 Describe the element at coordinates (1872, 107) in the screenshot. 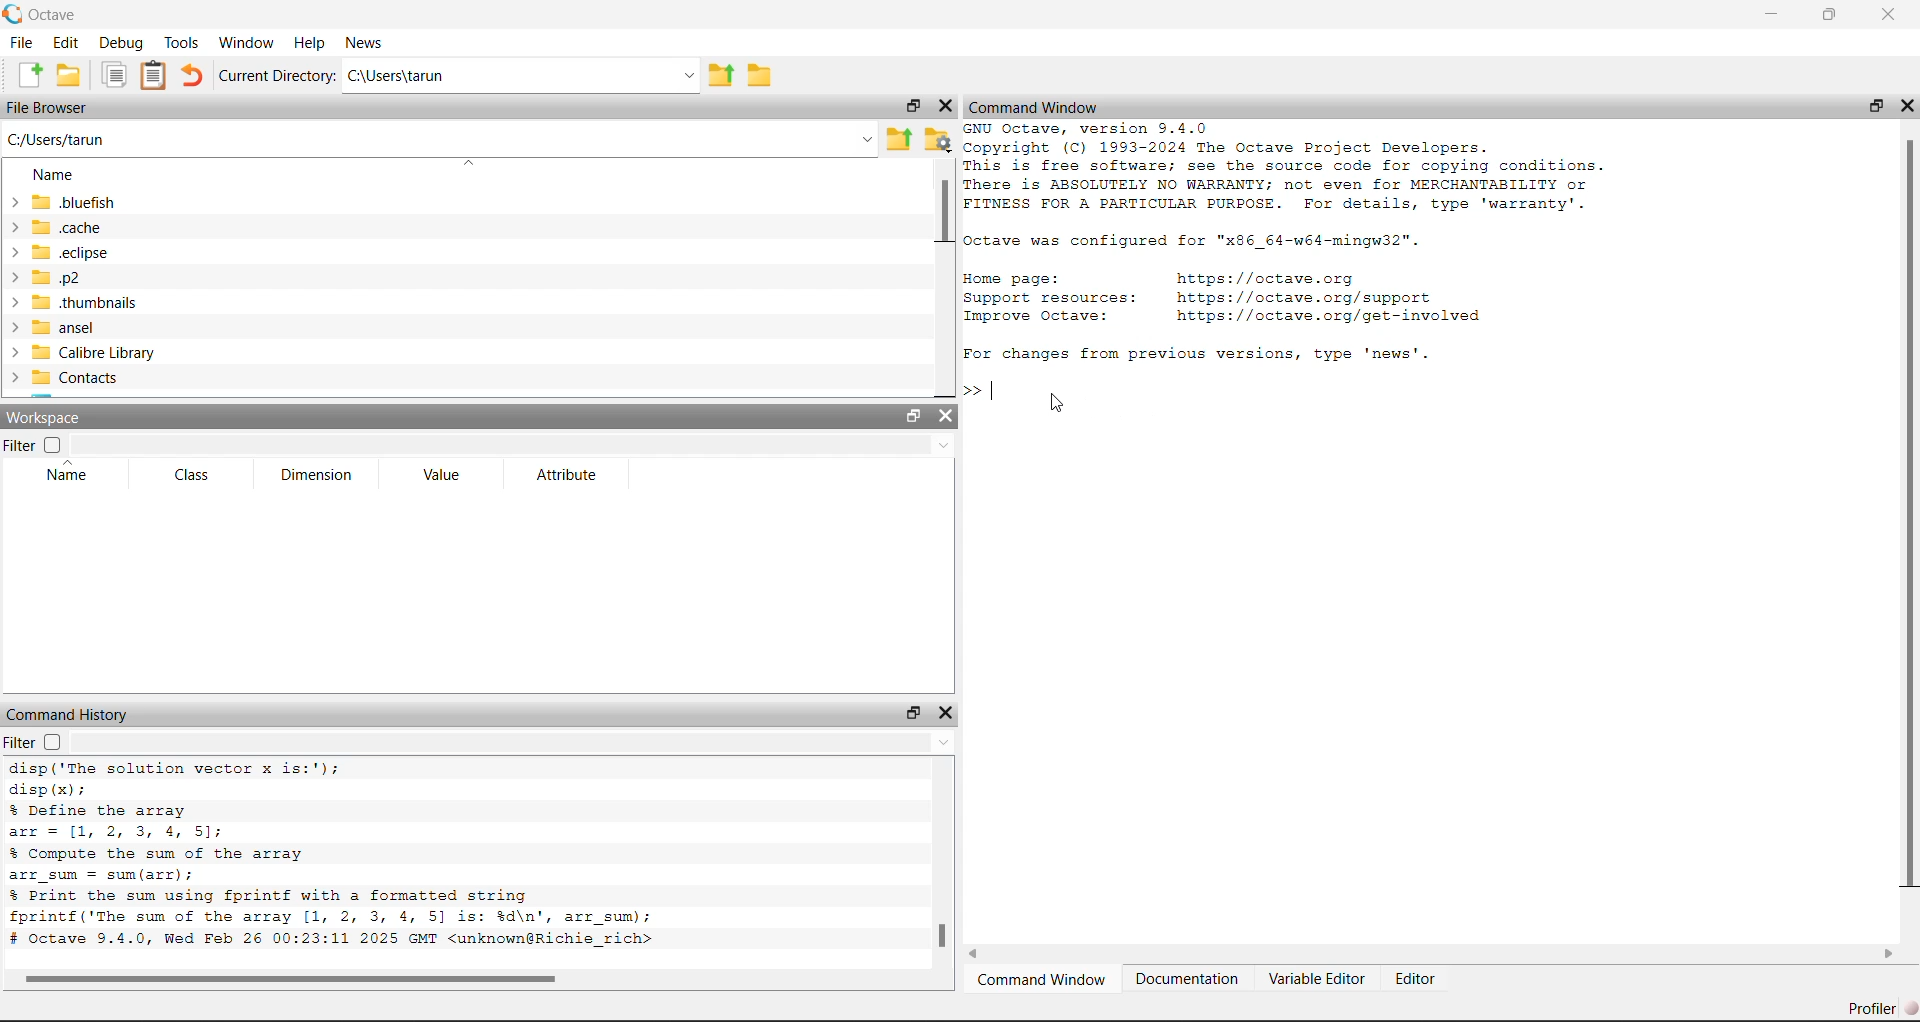

I see `Maximize` at that location.